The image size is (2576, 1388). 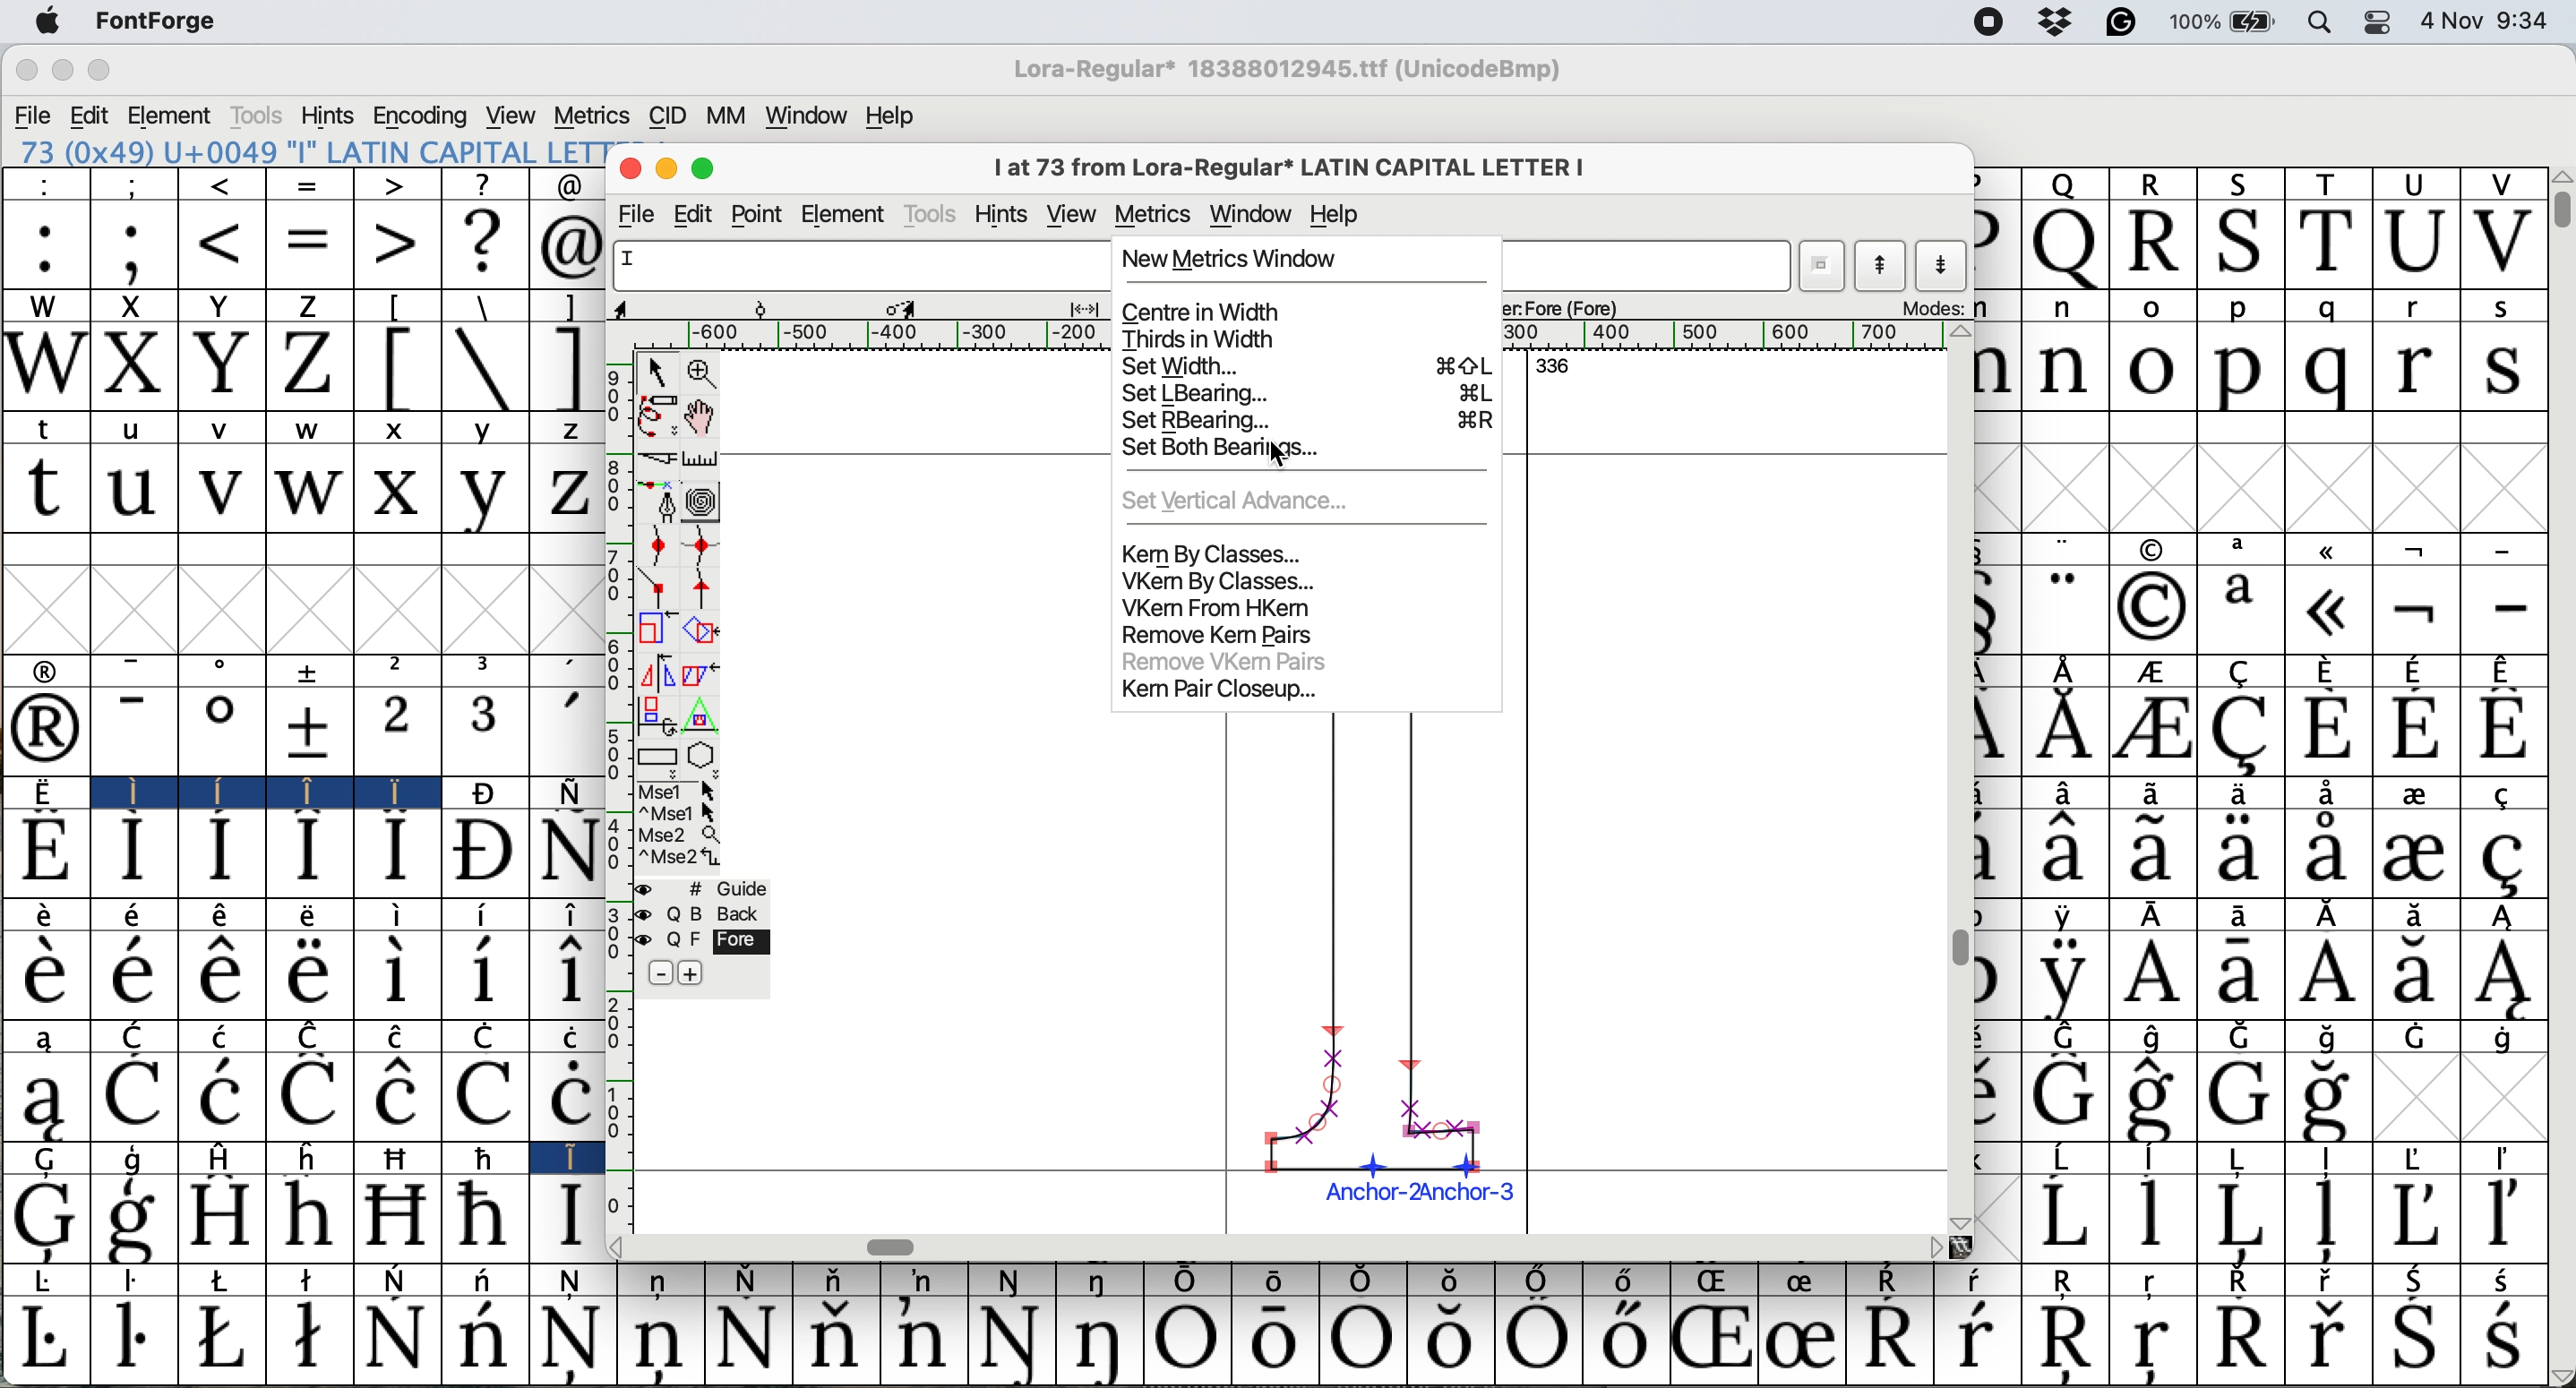 What do you see at coordinates (665, 115) in the screenshot?
I see `cid` at bounding box center [665, 115].